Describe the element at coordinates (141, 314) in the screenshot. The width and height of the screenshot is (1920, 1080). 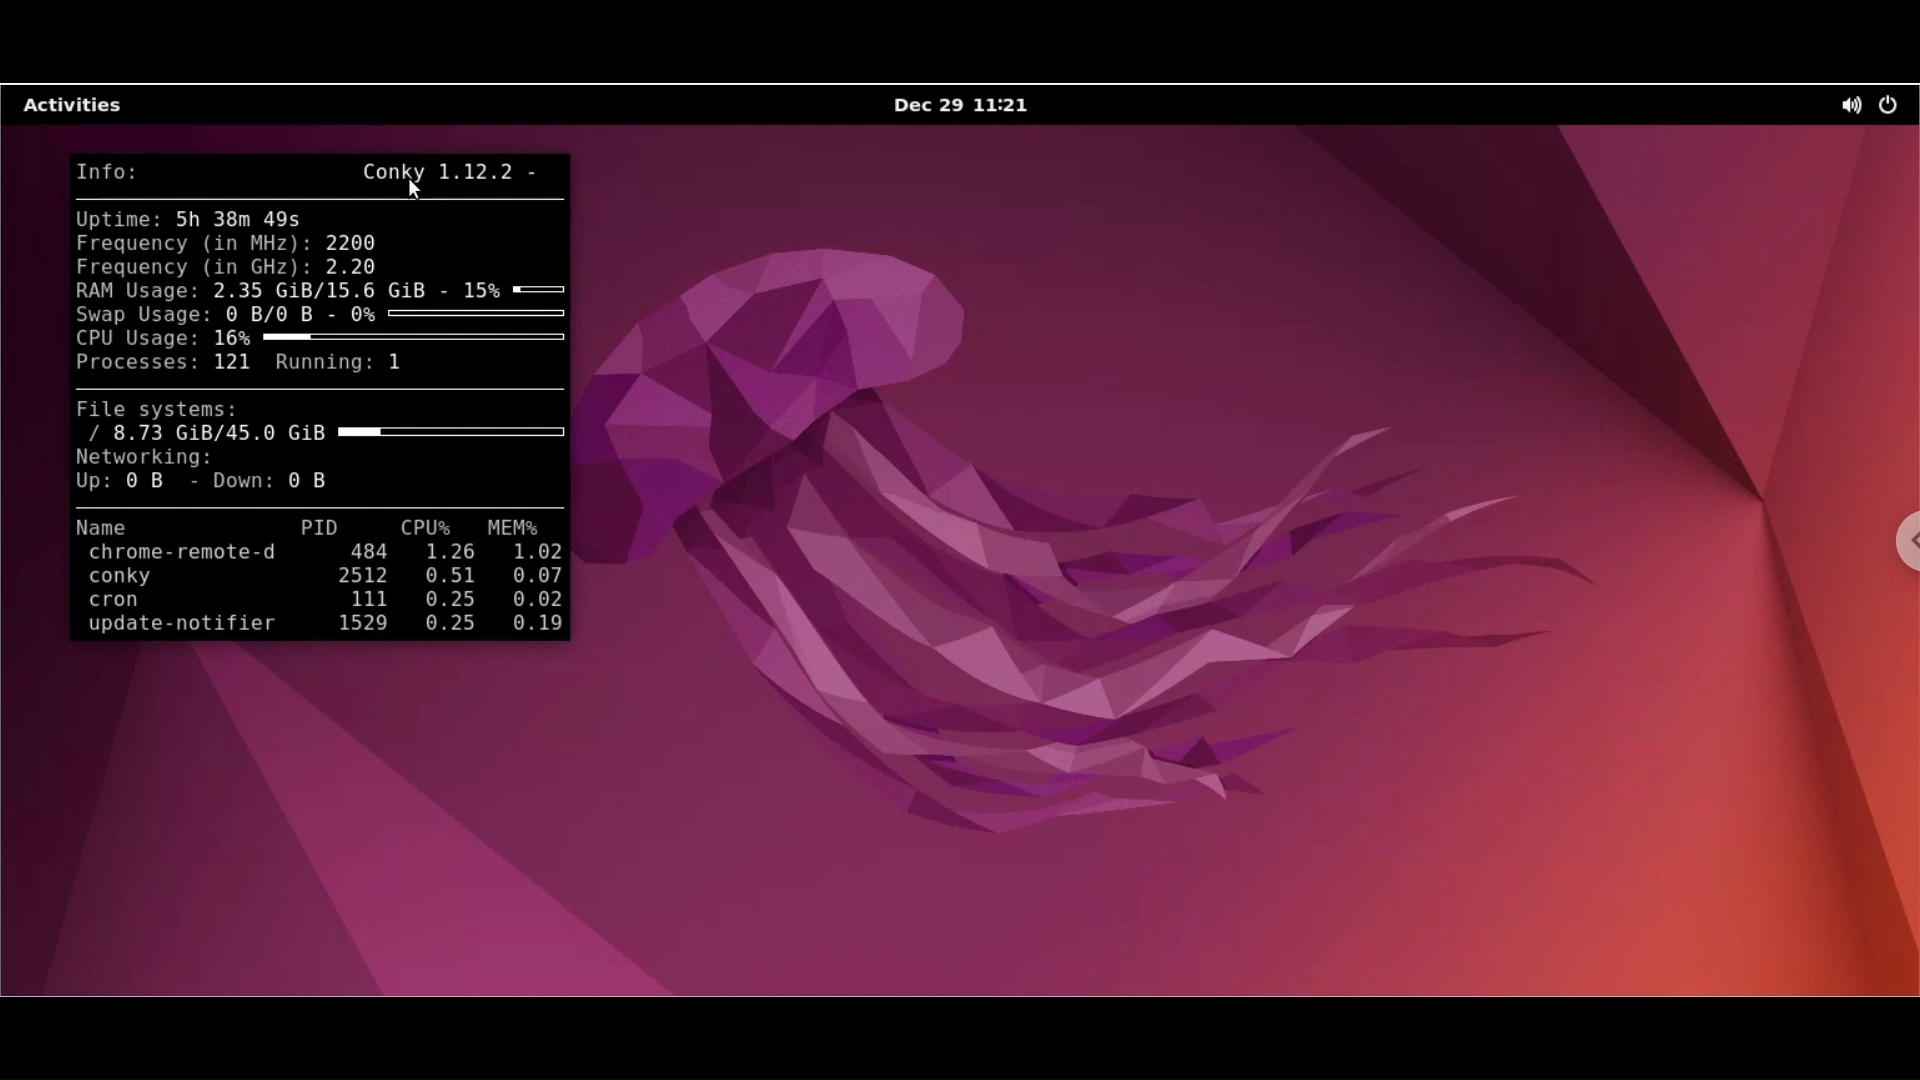
I see `swap usage:` at that location.